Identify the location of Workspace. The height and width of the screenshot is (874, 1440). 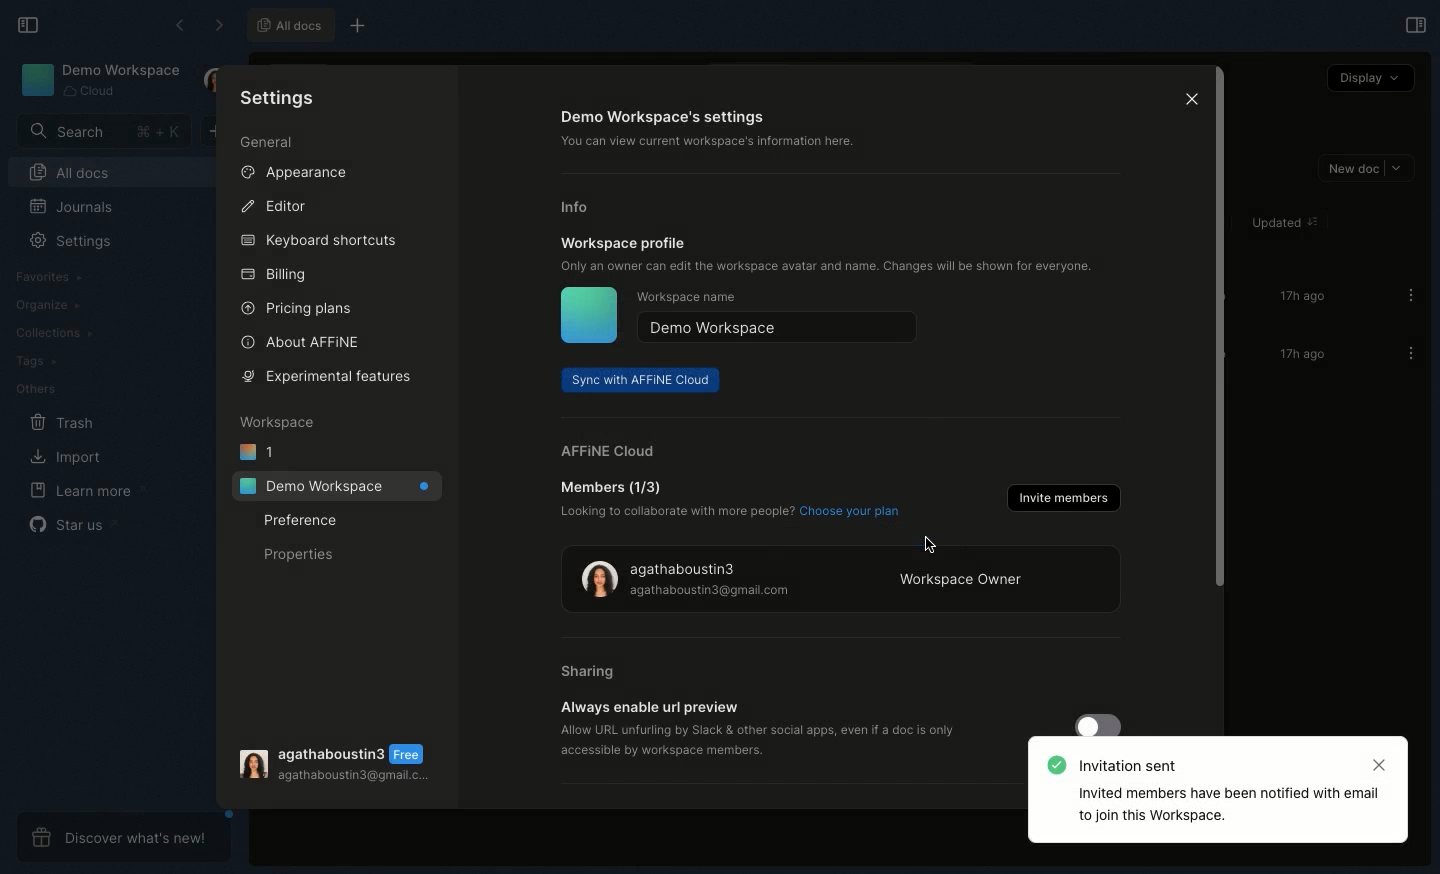
(276, 423).